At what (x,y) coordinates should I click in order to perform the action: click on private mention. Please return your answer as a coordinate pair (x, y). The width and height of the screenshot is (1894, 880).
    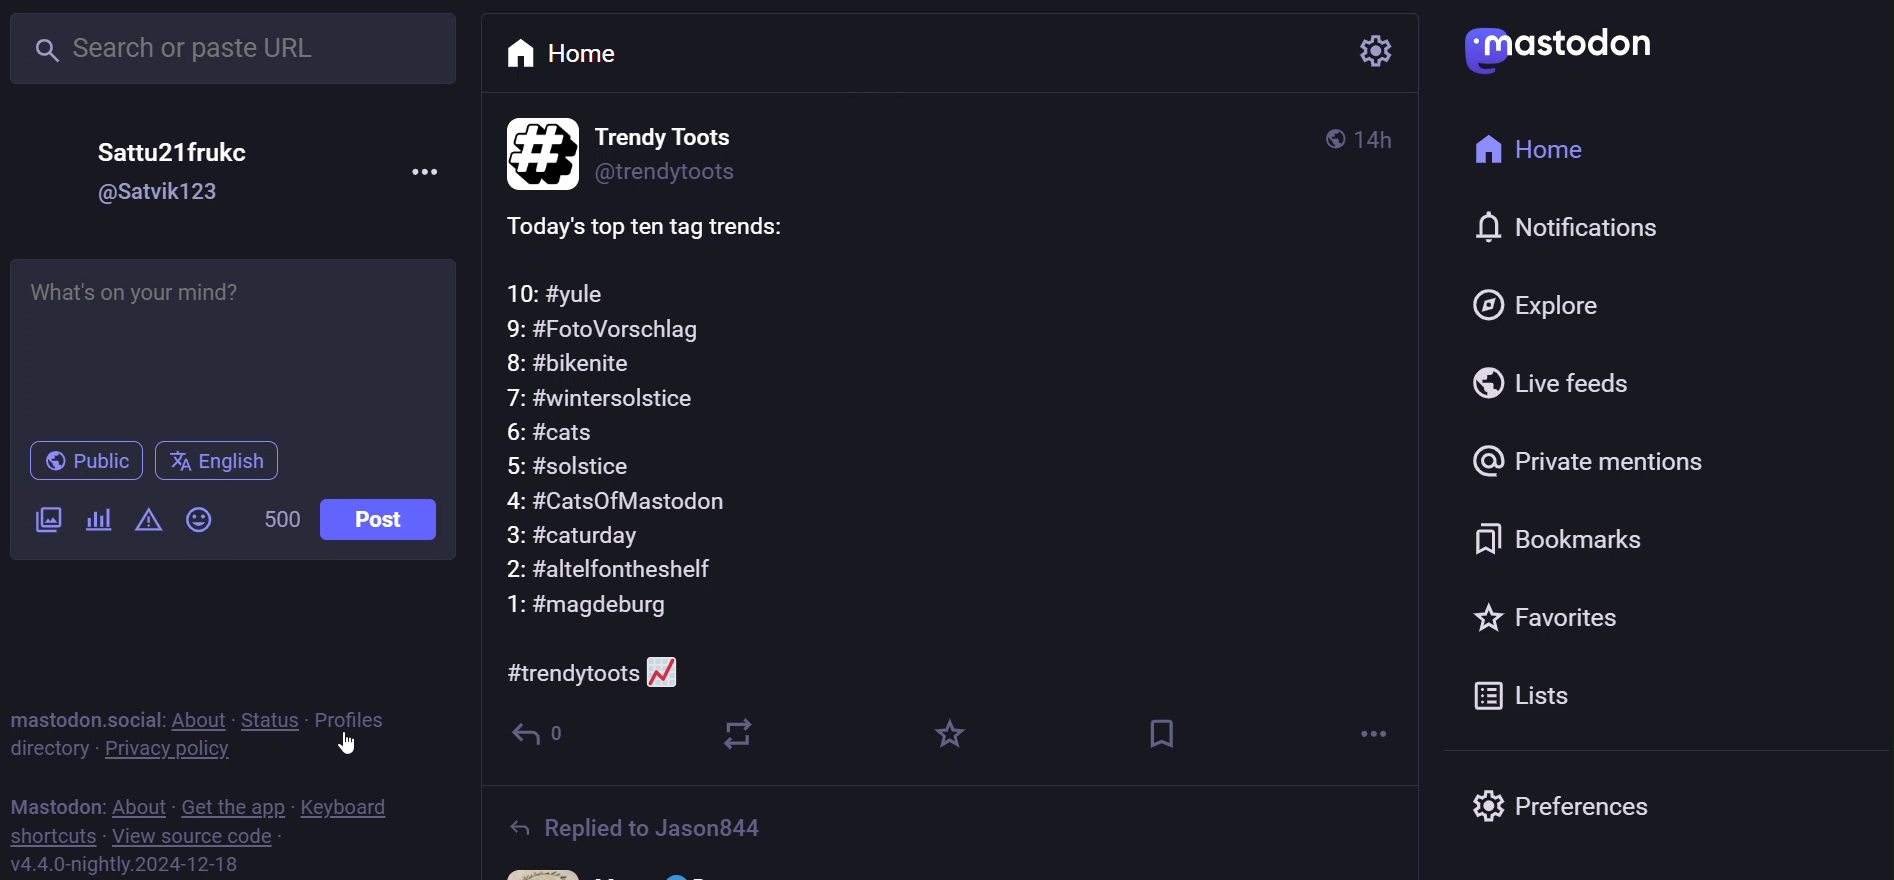
    Looking at the image, I should click on (1596, 464).